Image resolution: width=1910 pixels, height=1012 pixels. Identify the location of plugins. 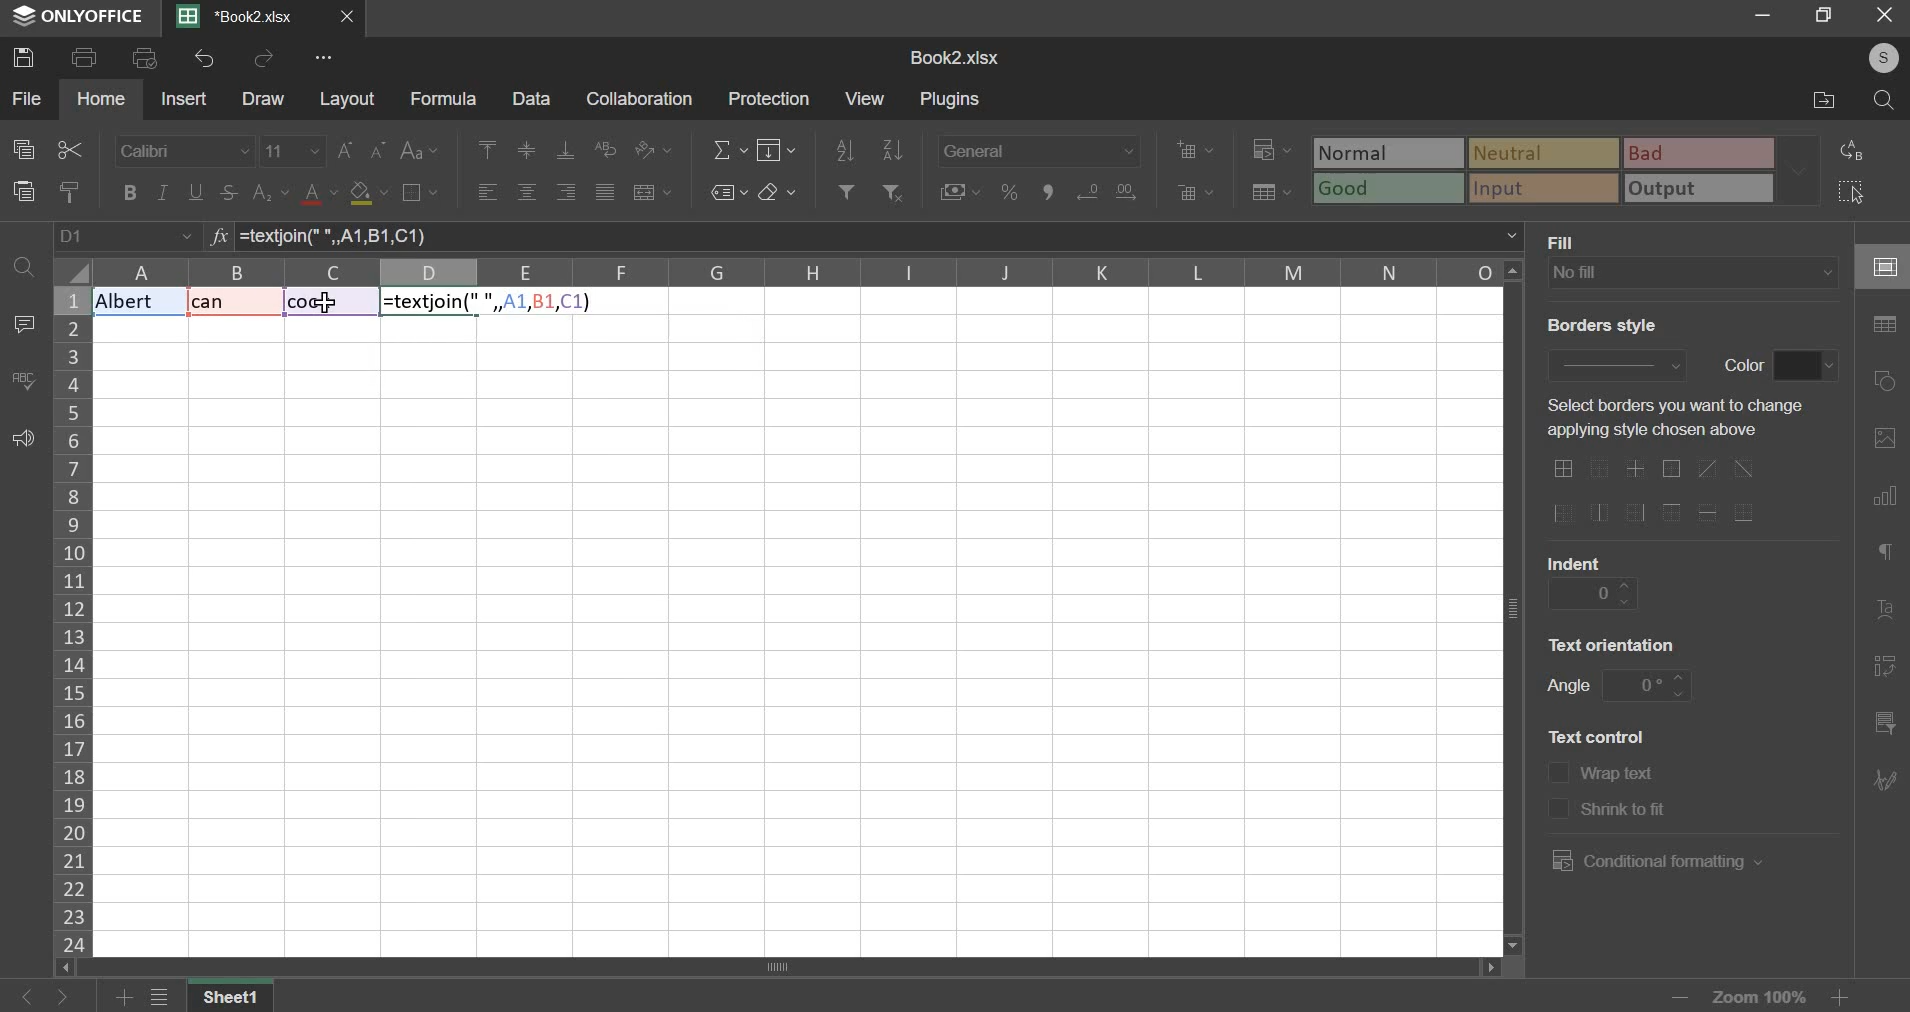
(952, 100).